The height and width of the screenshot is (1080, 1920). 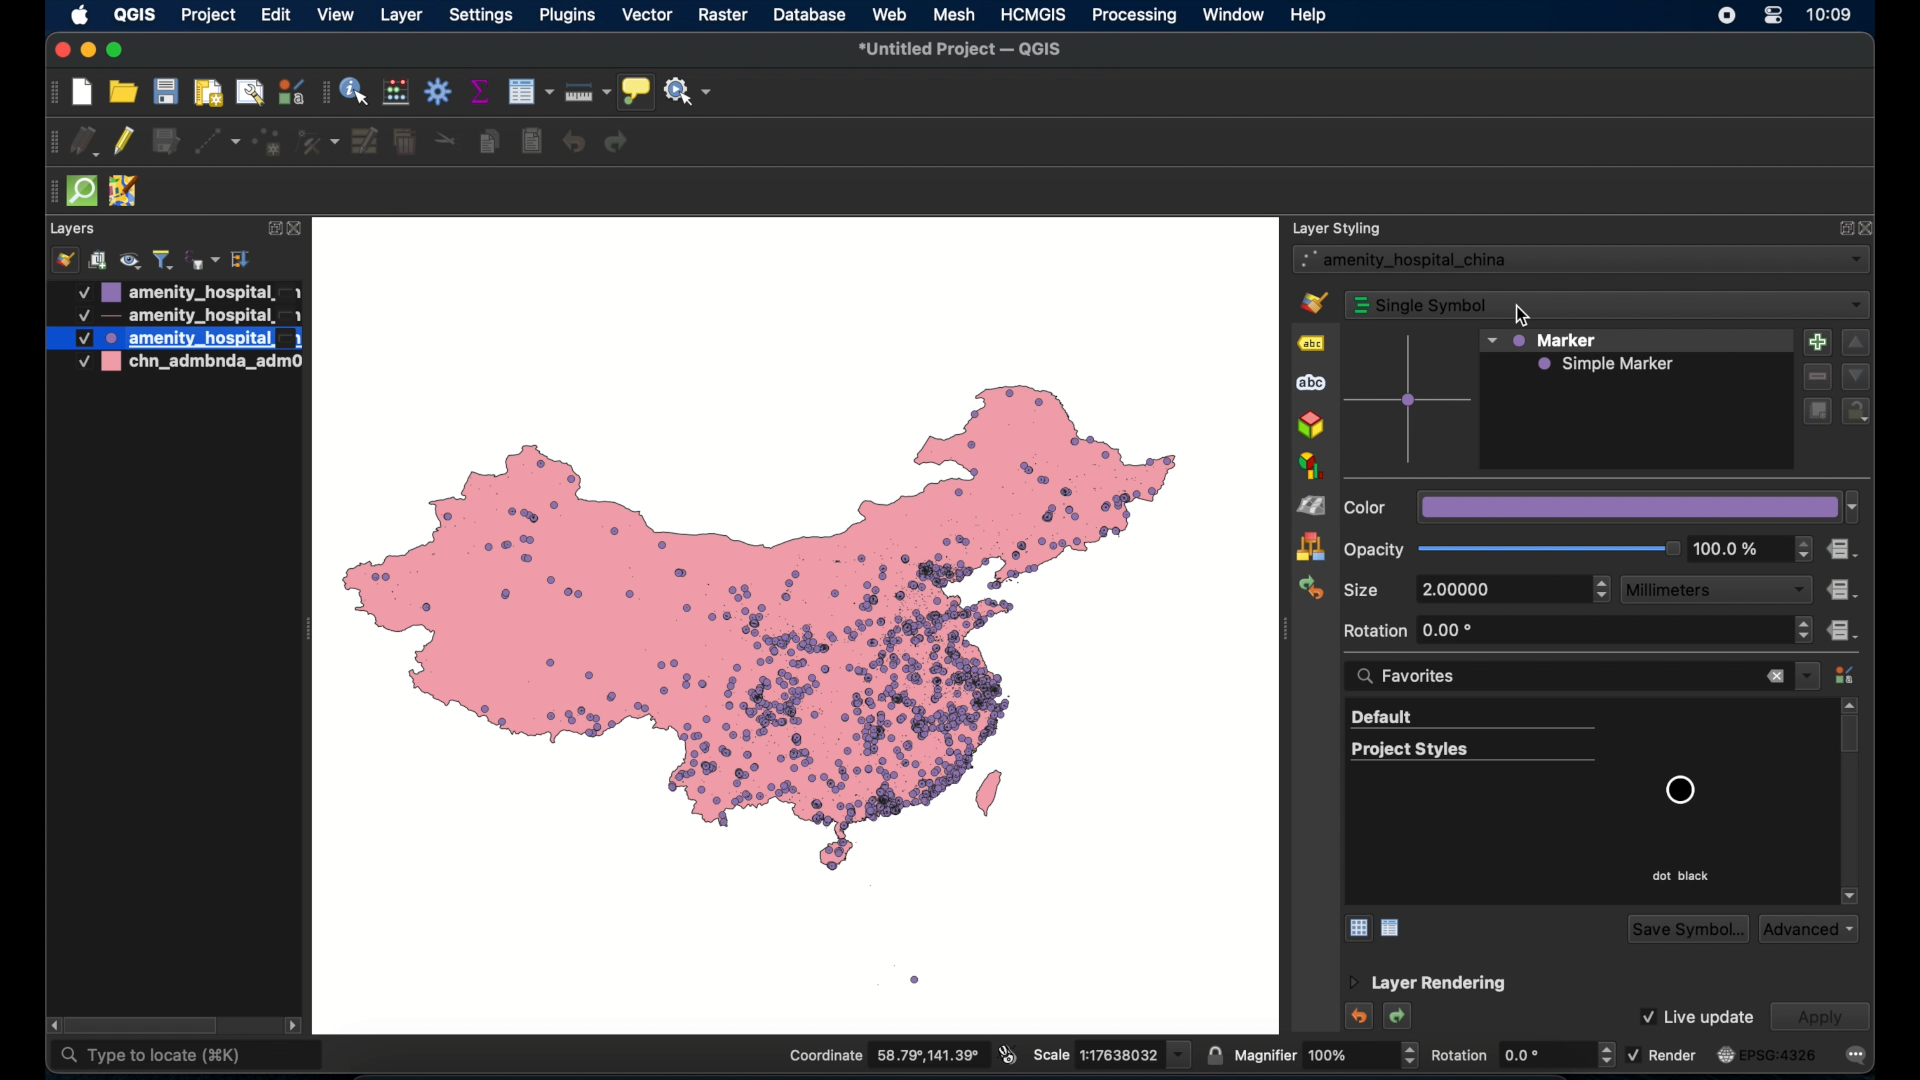 What do you see at coordinates (799, 624) in the screenshot?
I see `healthcare facilities in china` at bounding box center [799, 624].